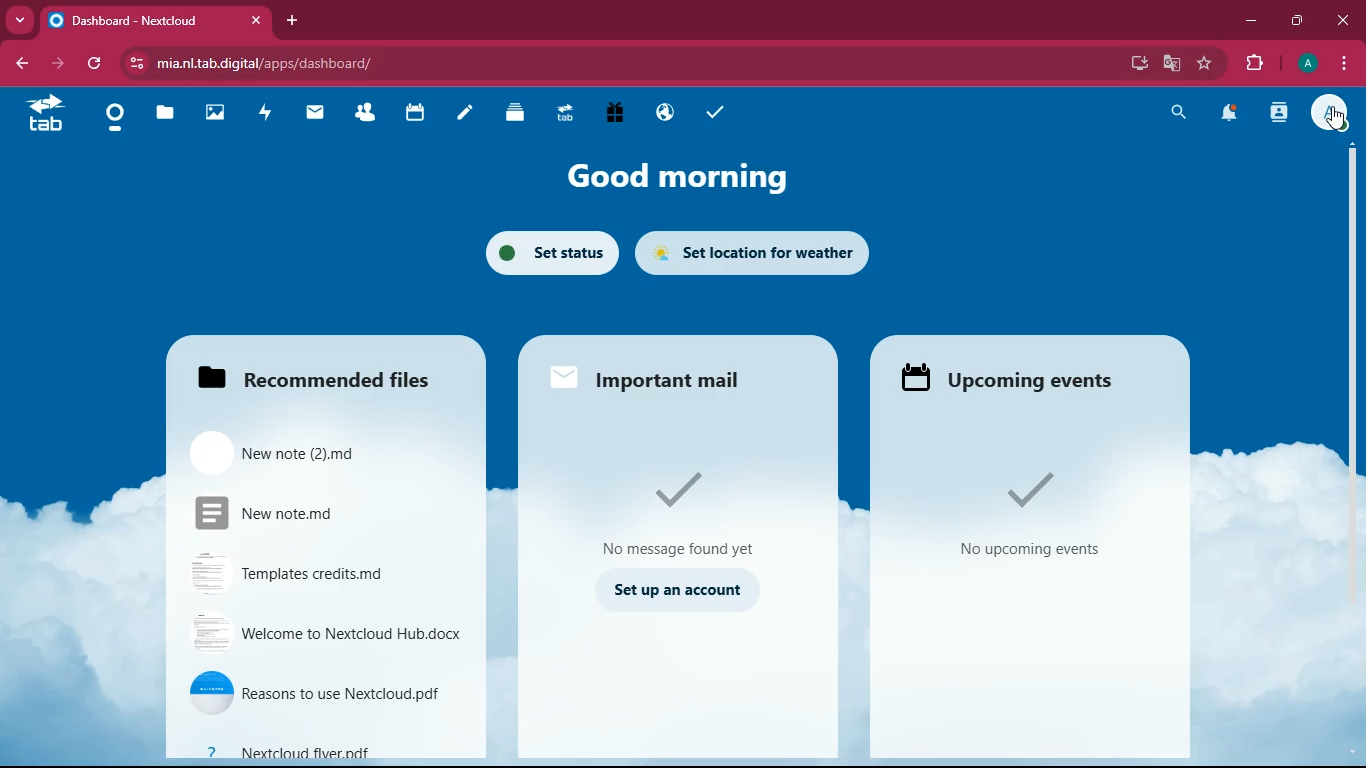 This screenshot has height=768, width=1366. I want to click on gift, so click(616, 114).